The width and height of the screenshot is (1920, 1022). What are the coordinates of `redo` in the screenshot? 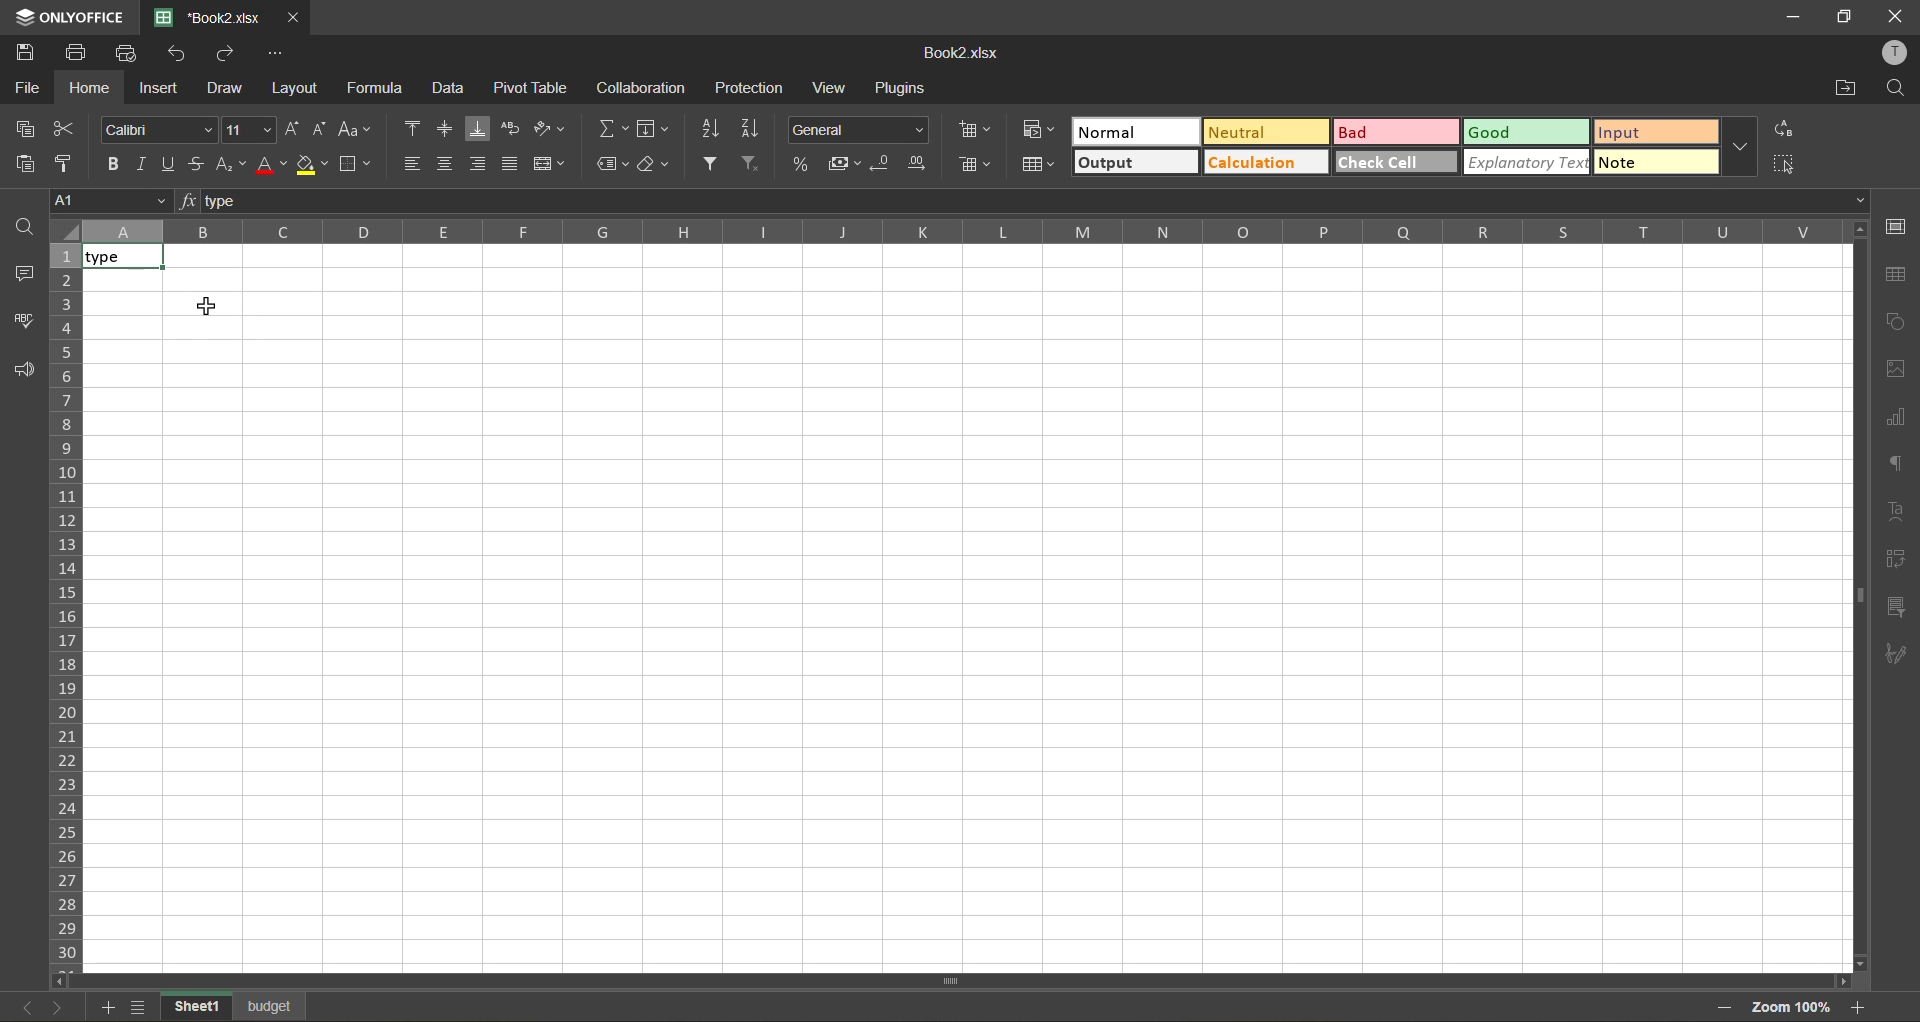 It's located at (226, 55).